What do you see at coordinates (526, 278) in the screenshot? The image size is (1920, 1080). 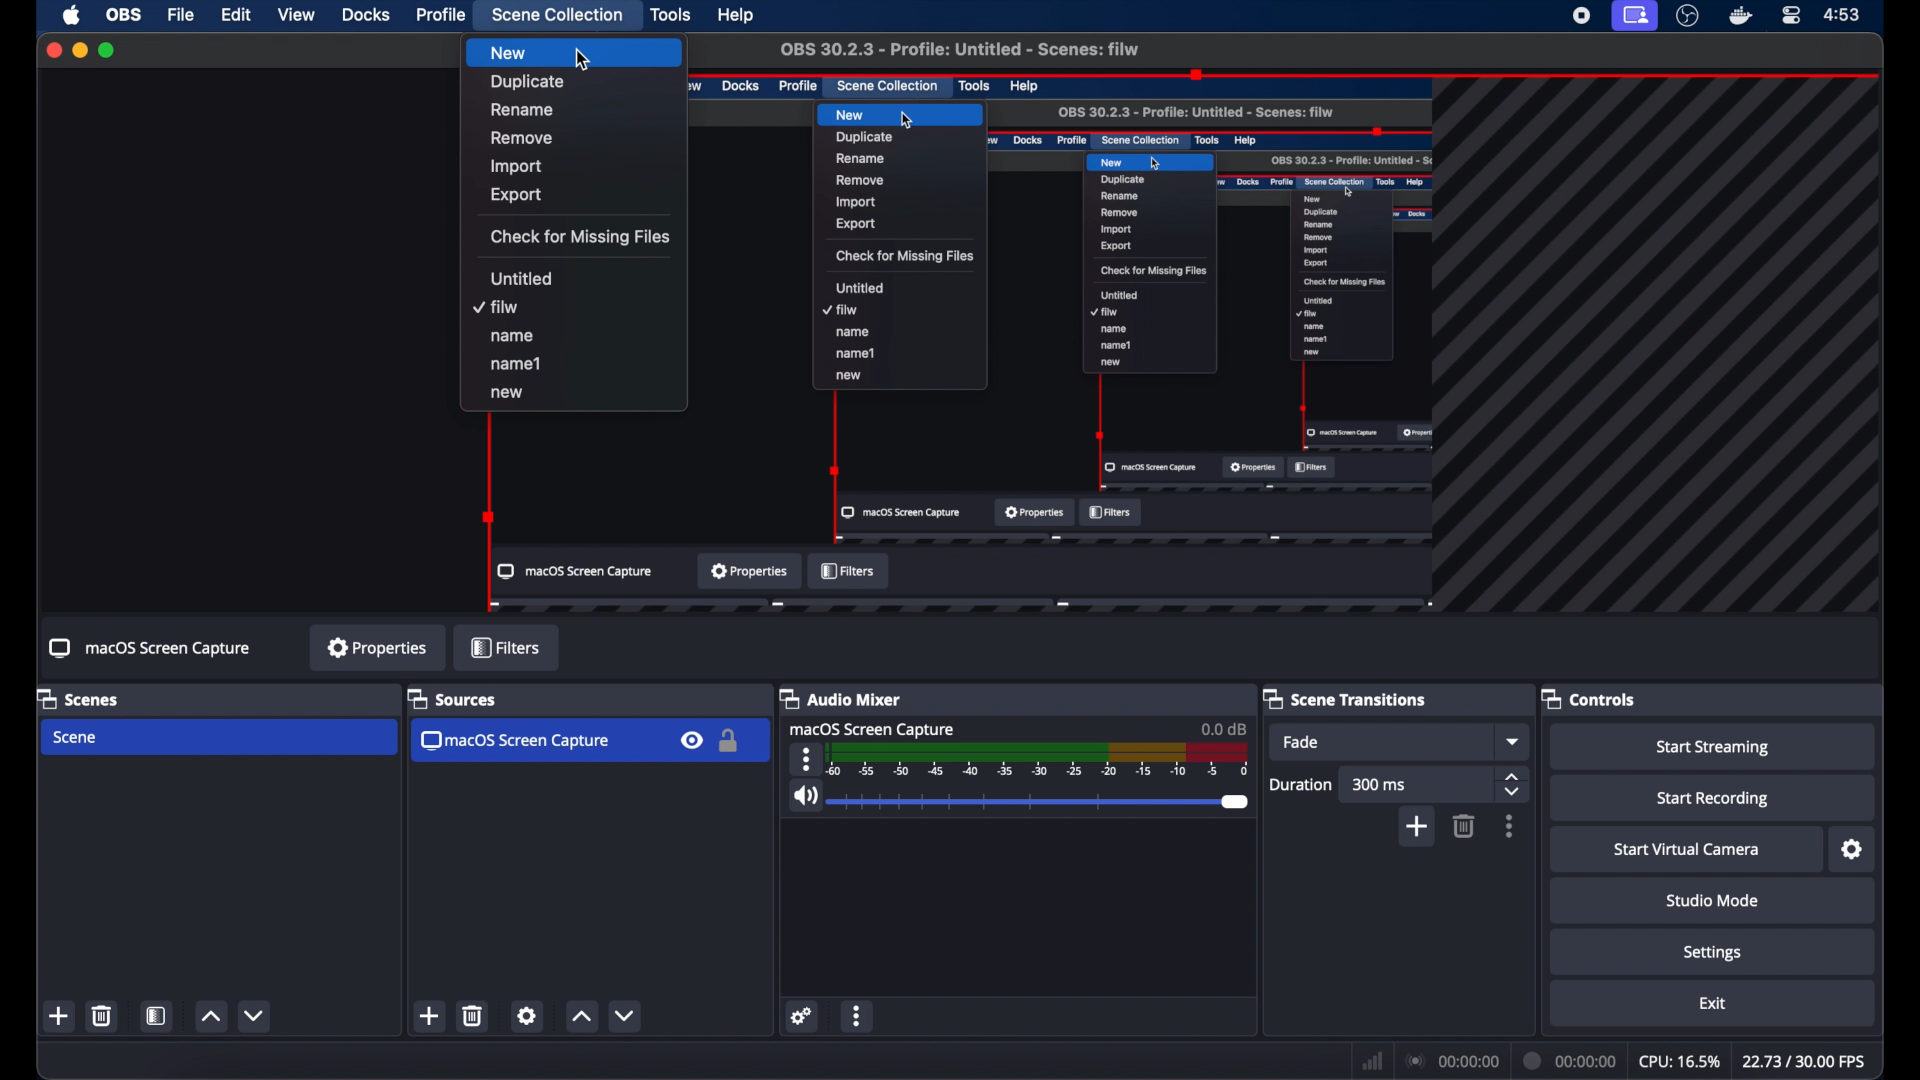 I see `untitled` at bounding box center [526, 278].